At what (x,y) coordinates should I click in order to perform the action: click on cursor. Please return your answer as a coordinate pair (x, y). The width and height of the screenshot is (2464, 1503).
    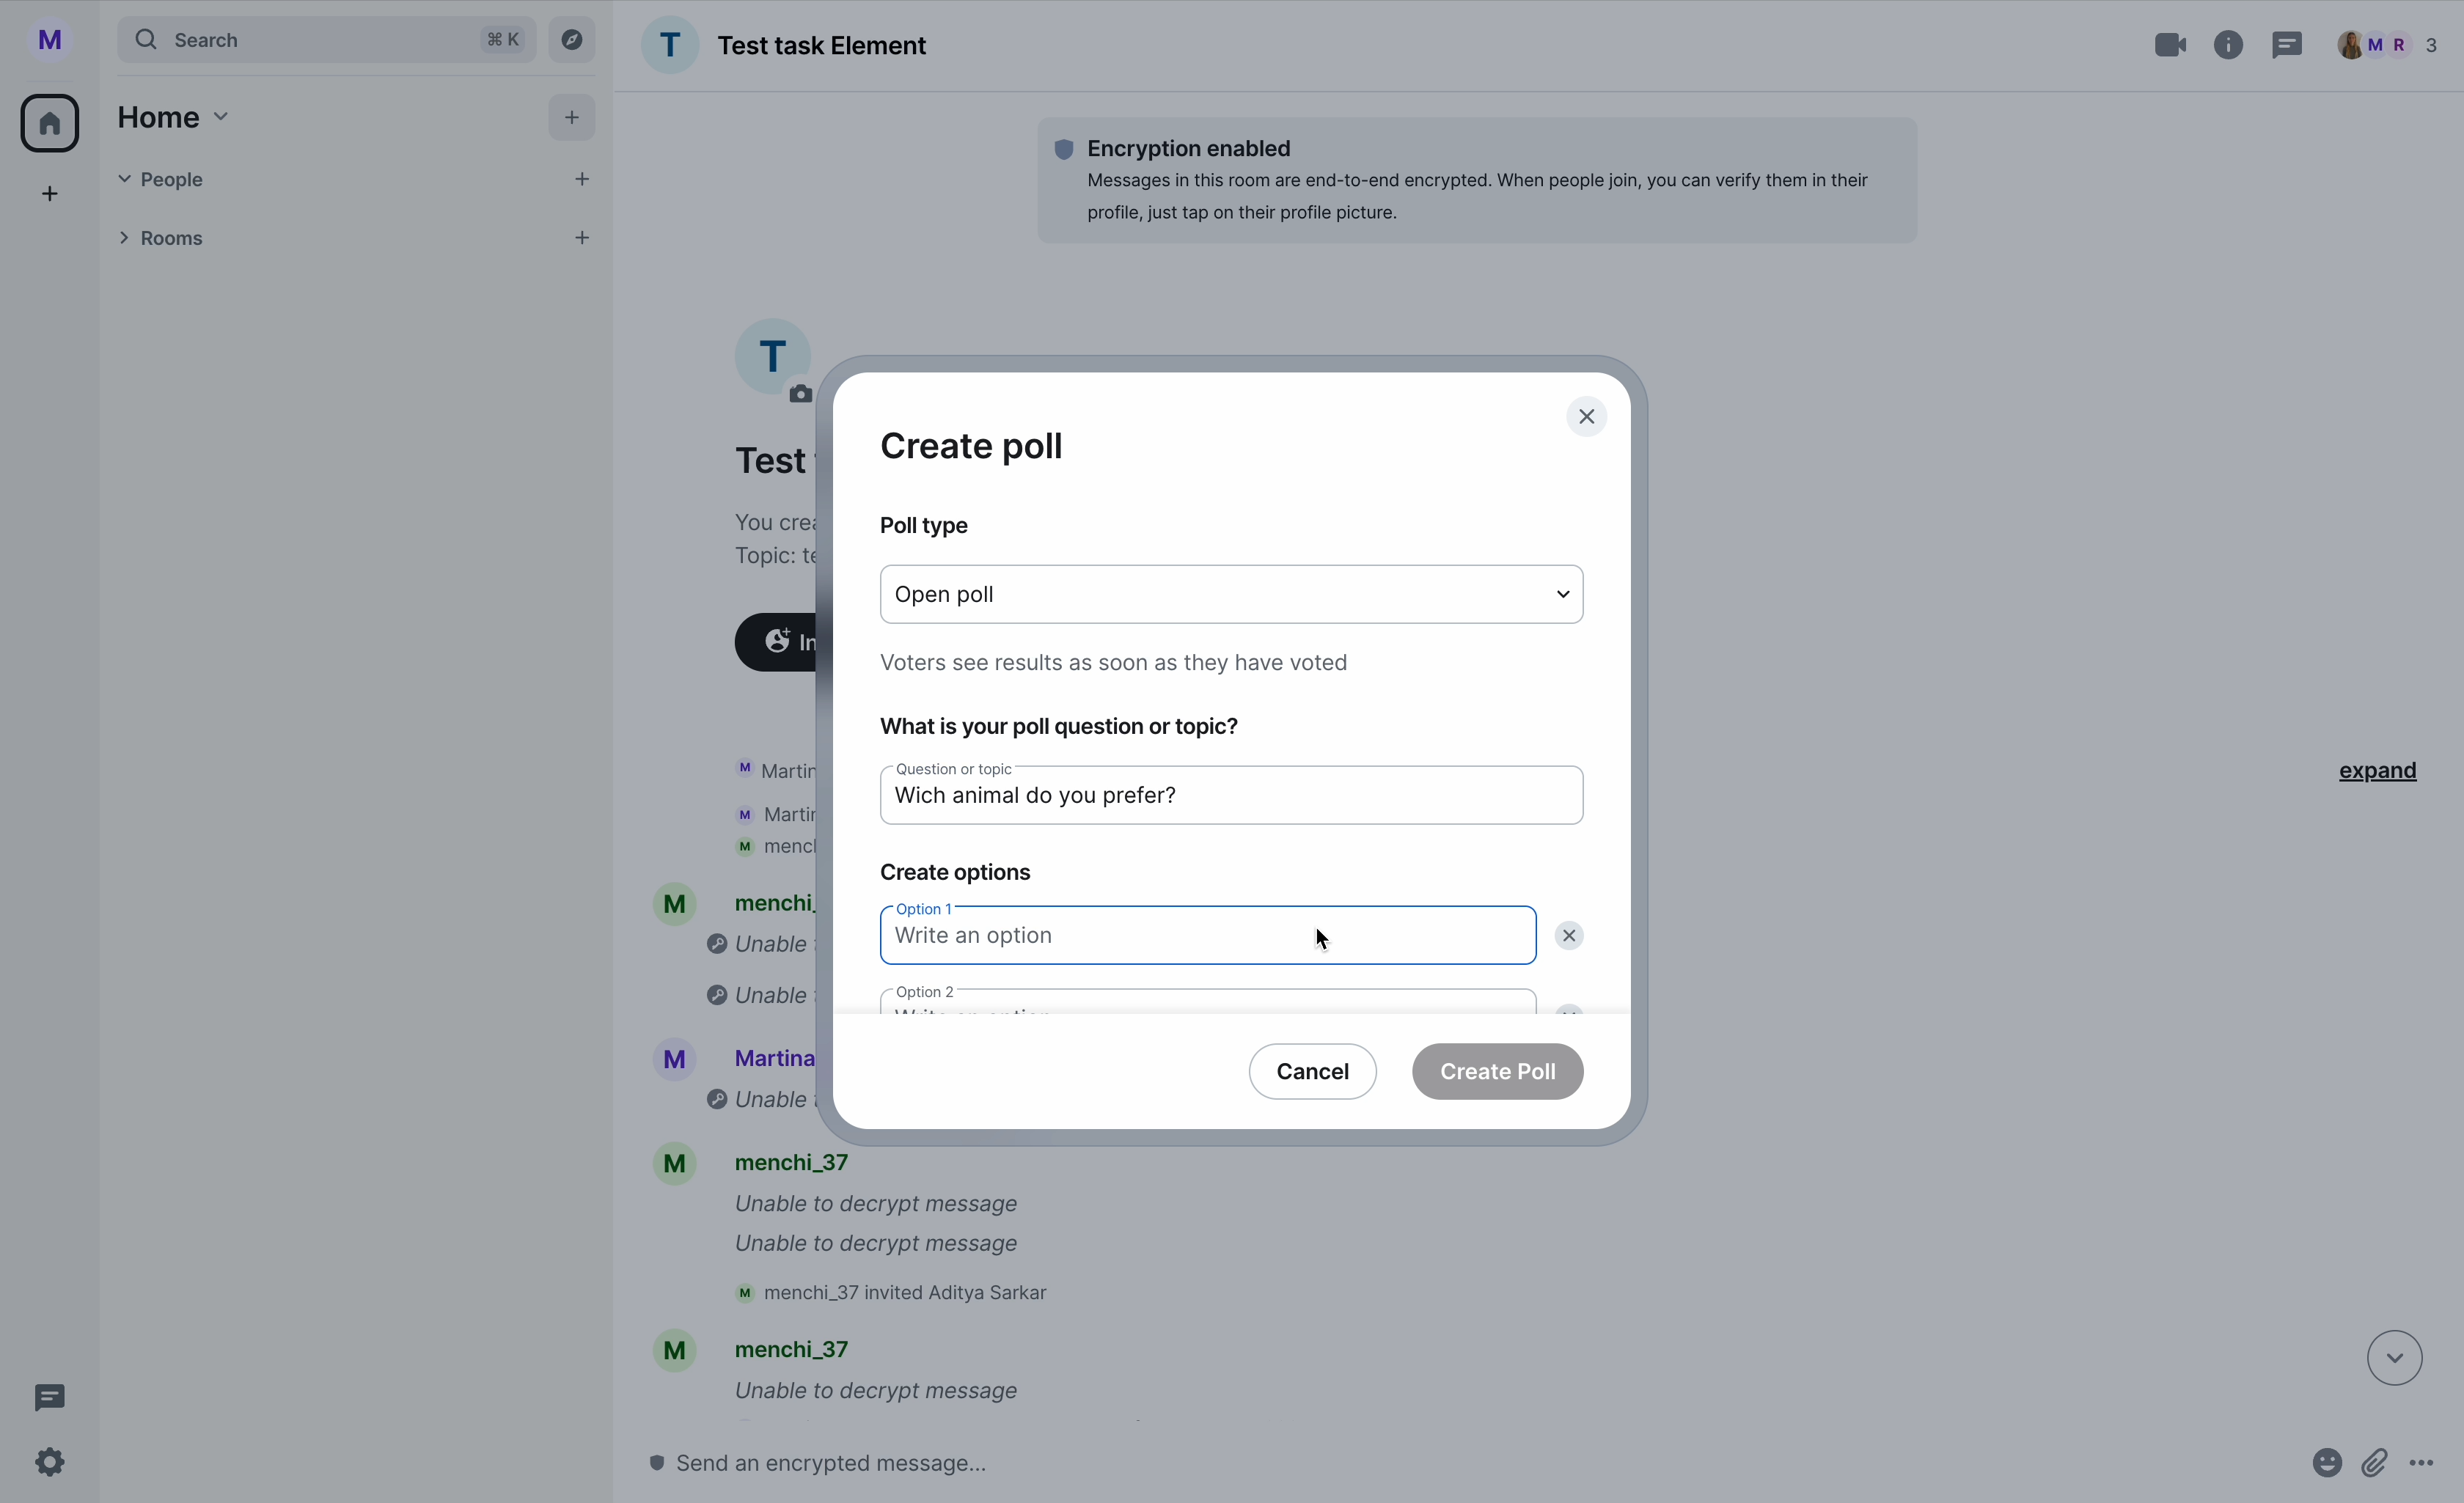
    Looking at the image, I should click on (1332, 944).